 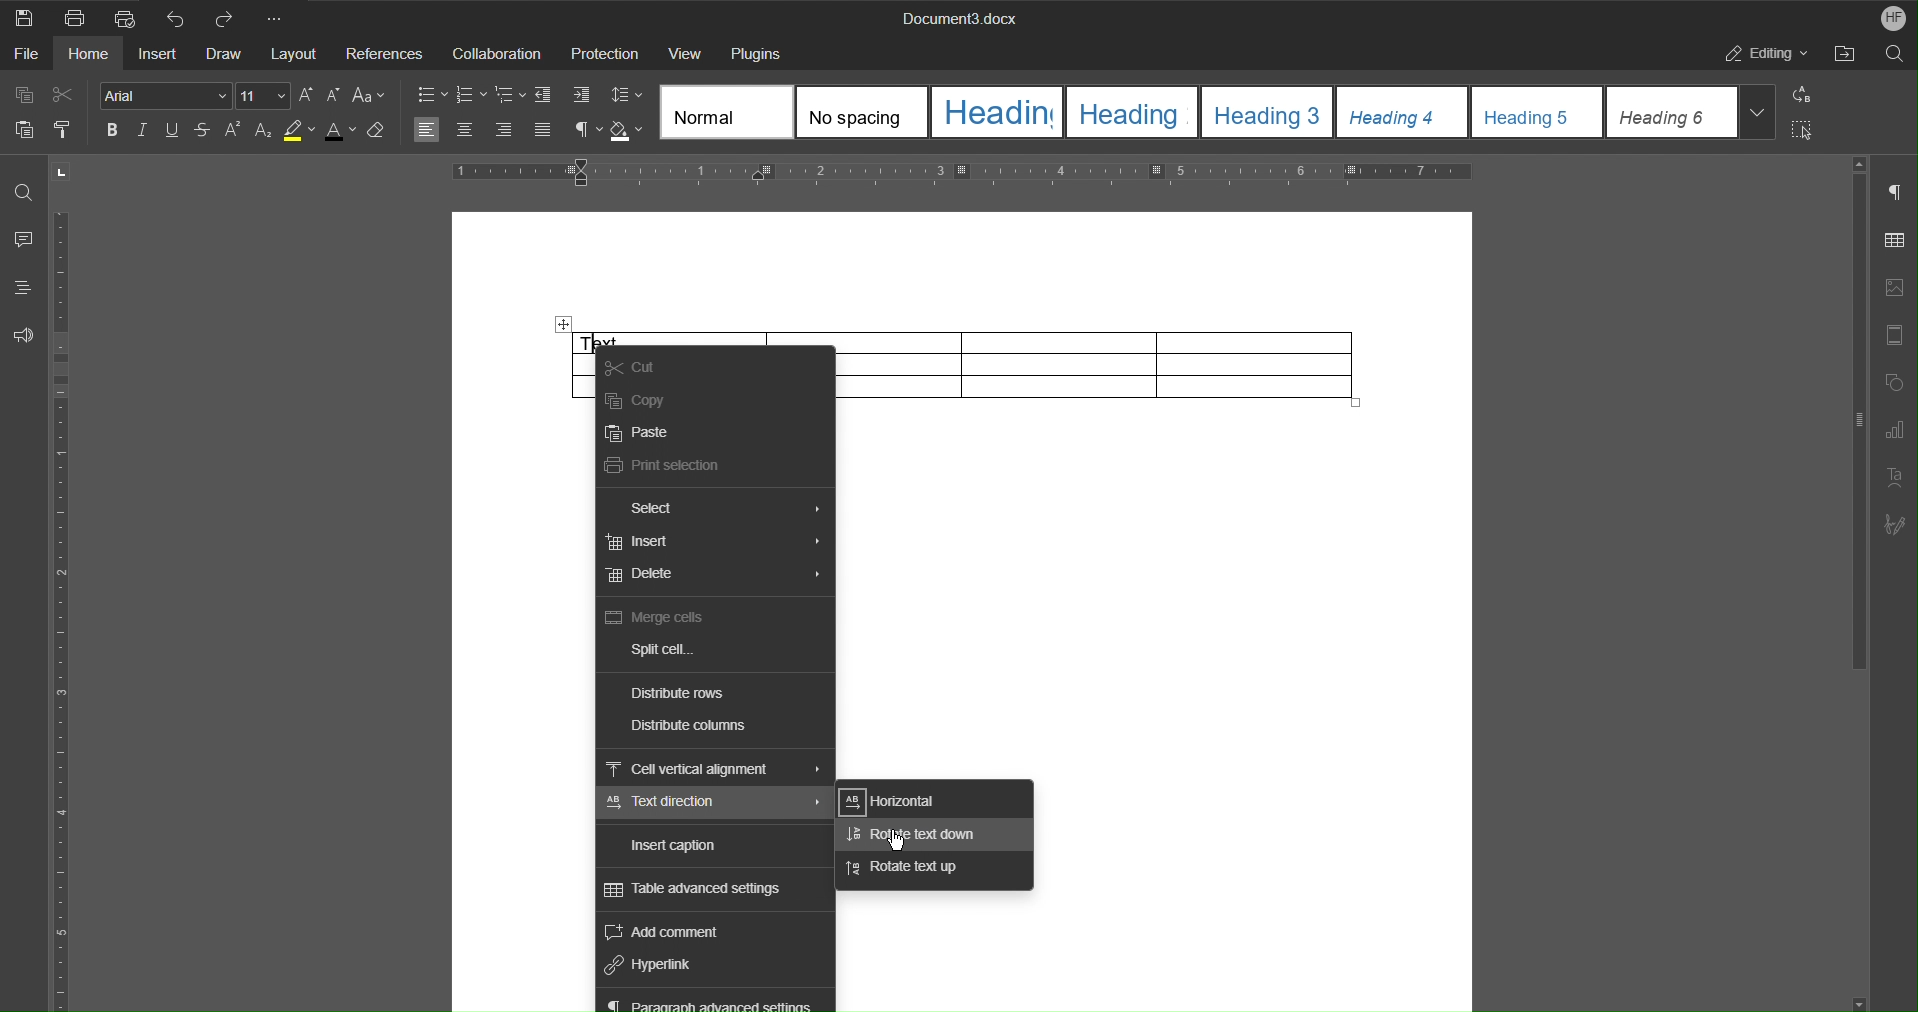 I want to click on Subscript, so click(x=262, y=129).